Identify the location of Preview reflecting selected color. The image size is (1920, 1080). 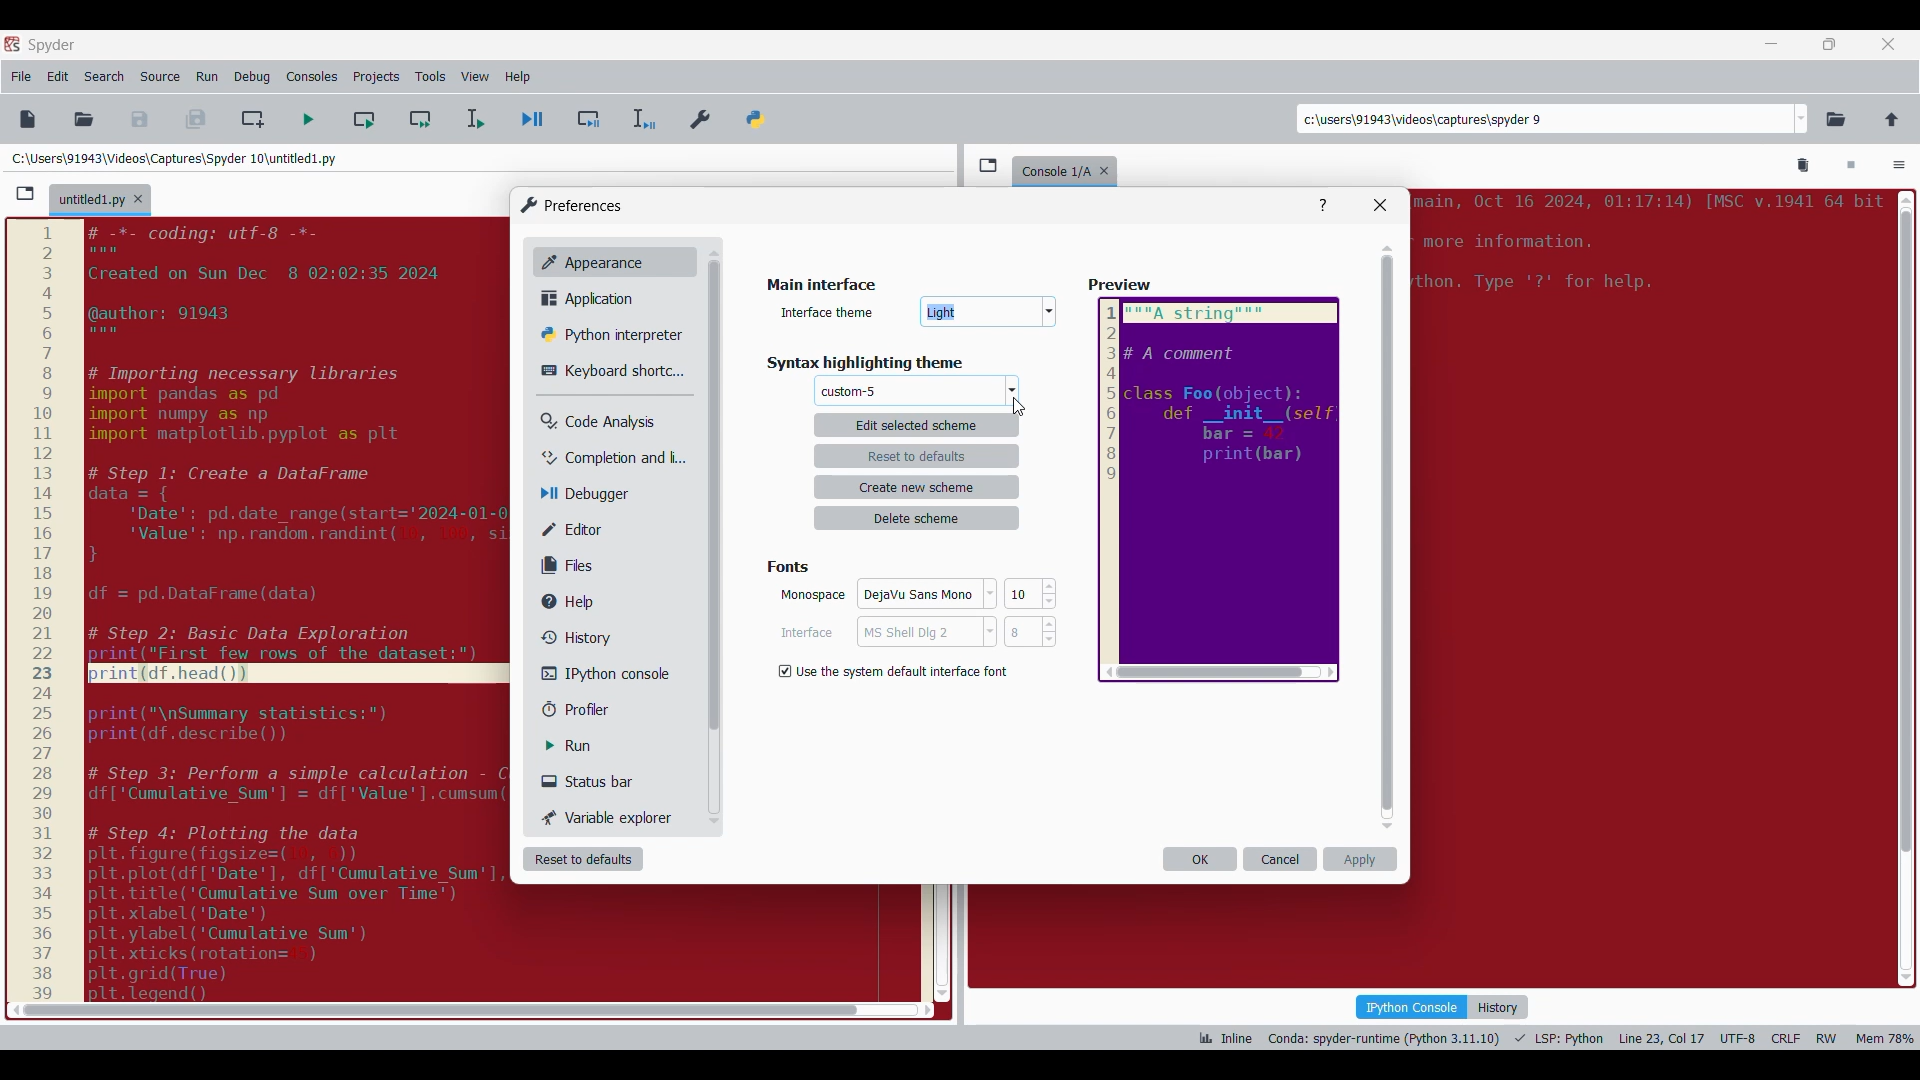
(1217, 490).